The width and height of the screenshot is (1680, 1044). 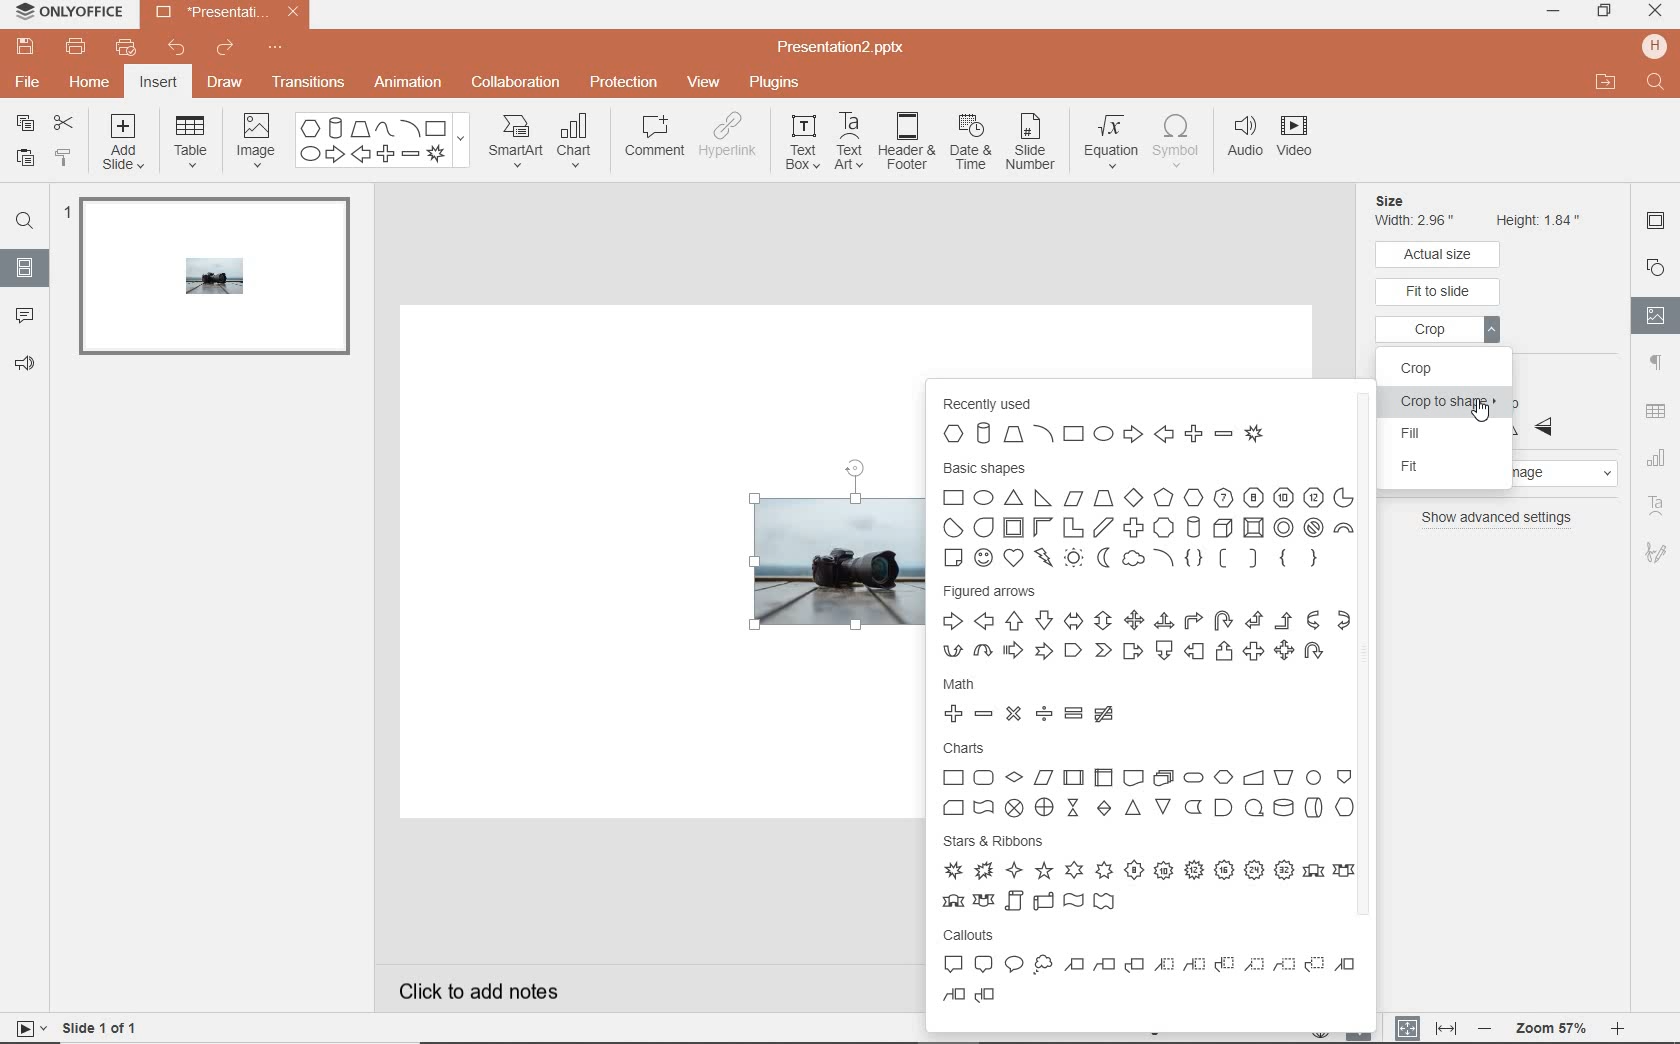 I want to click on signature, so click(x=1656, y=553).